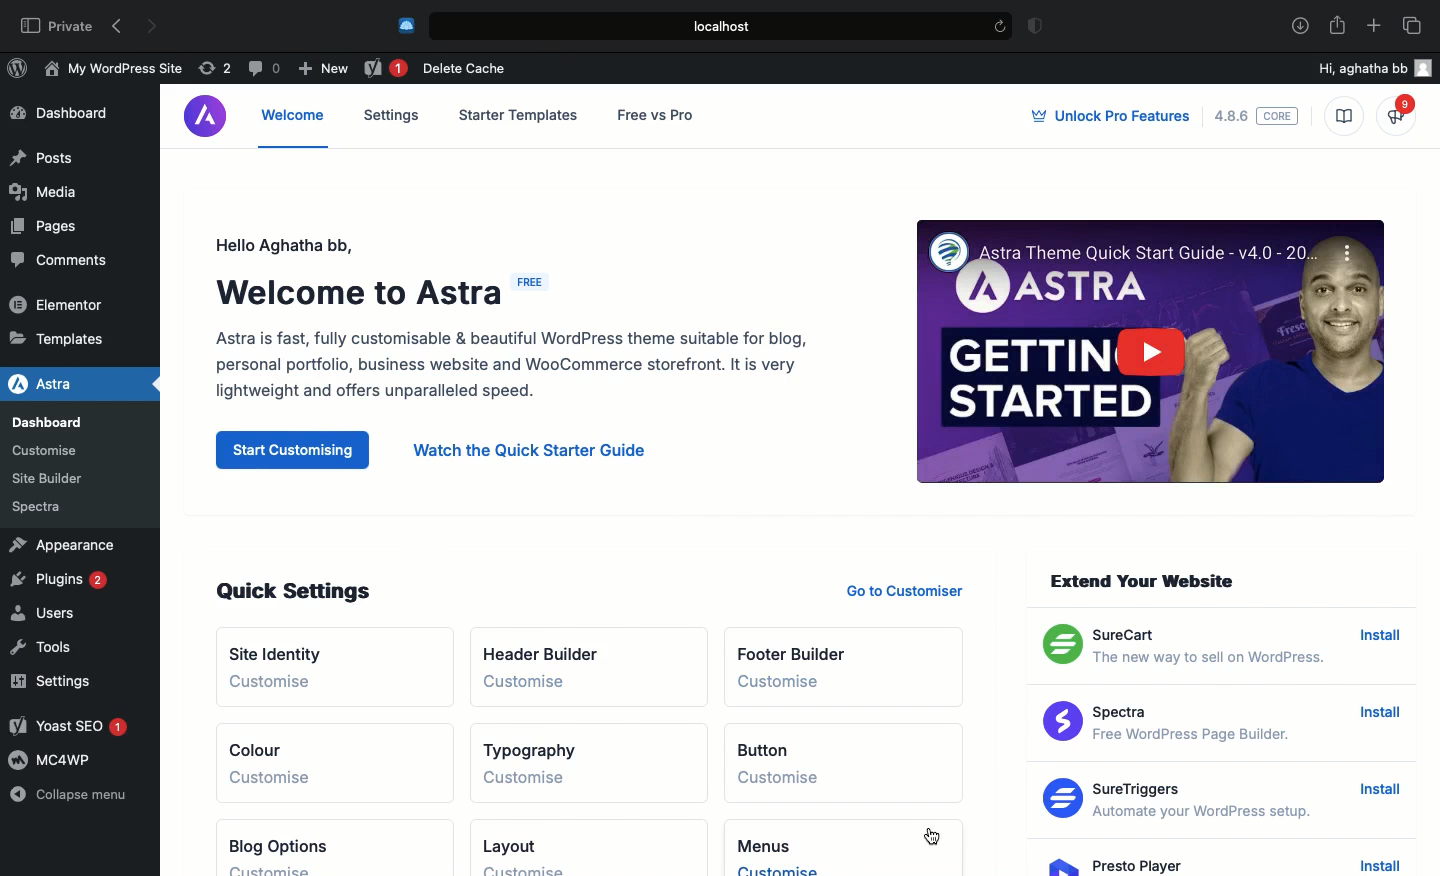  Describe the element at coordinates (46, 187) in the screenshot. I see `Media` at that location.